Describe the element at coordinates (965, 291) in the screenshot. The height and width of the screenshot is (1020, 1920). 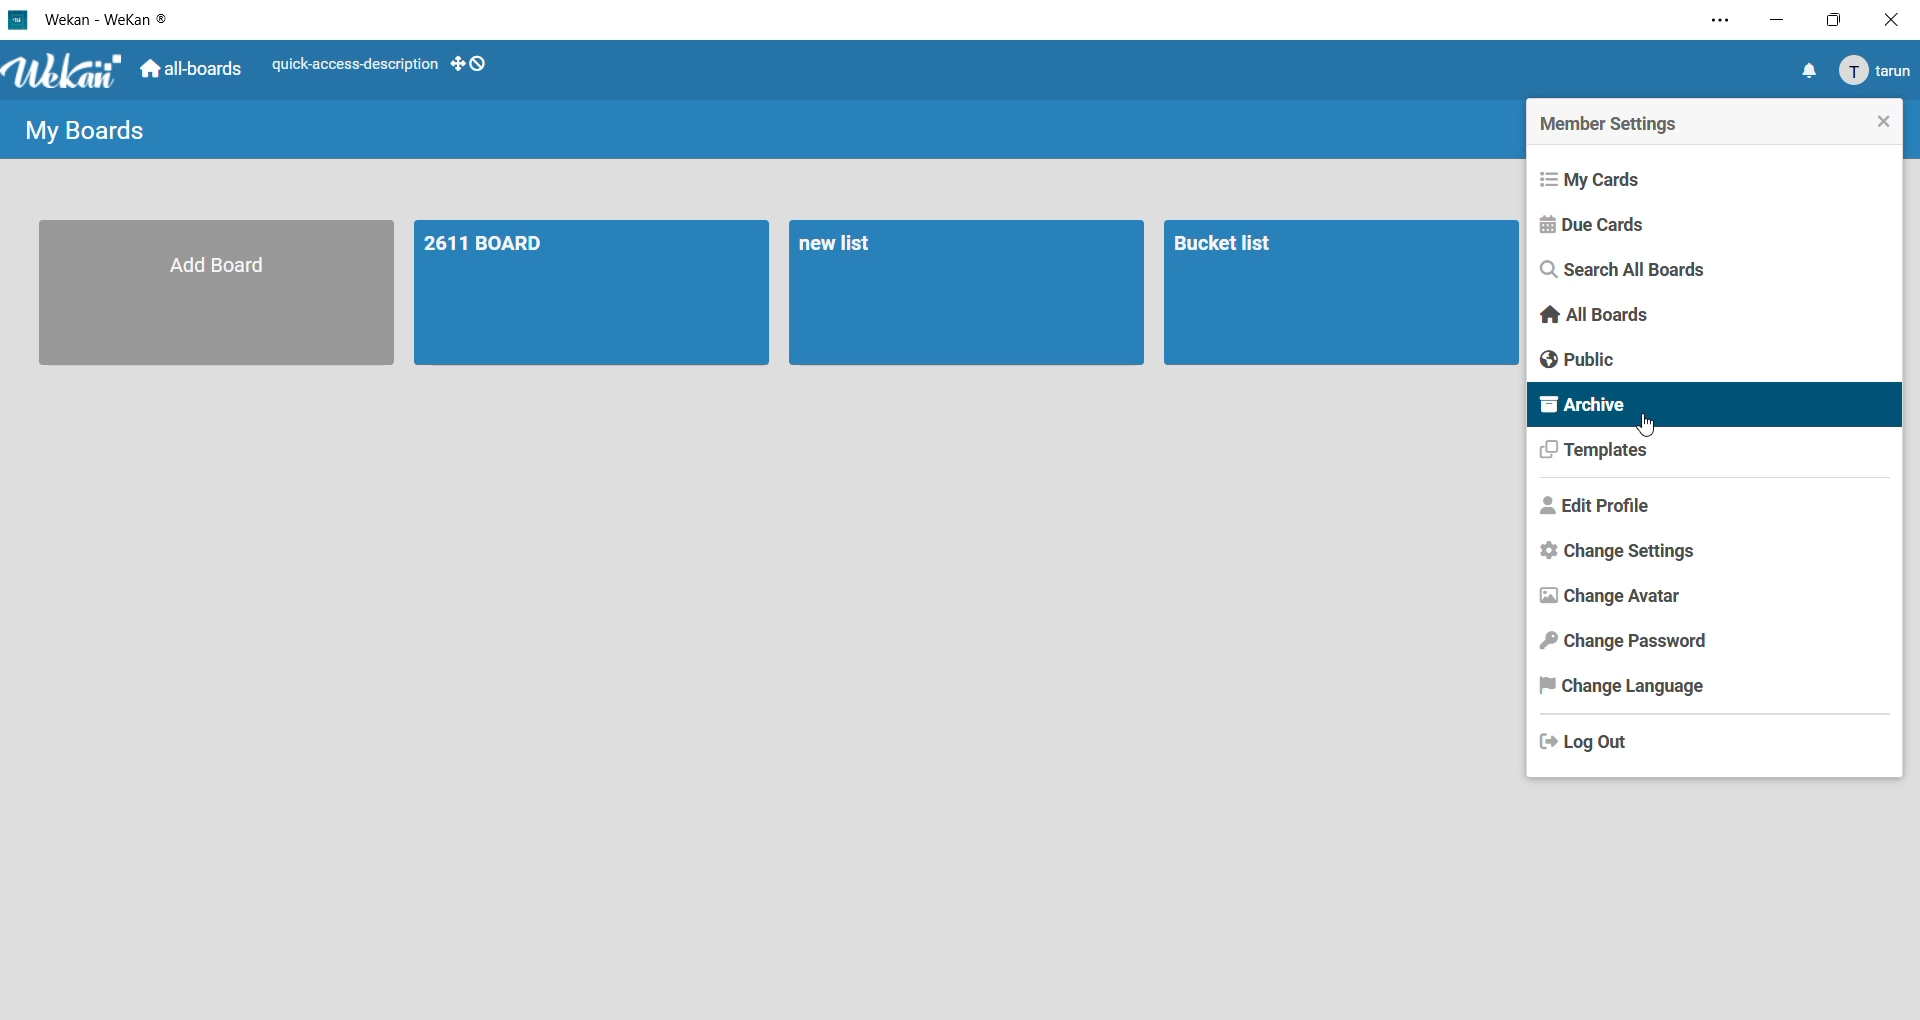
I see `board 2-new list` at that location.